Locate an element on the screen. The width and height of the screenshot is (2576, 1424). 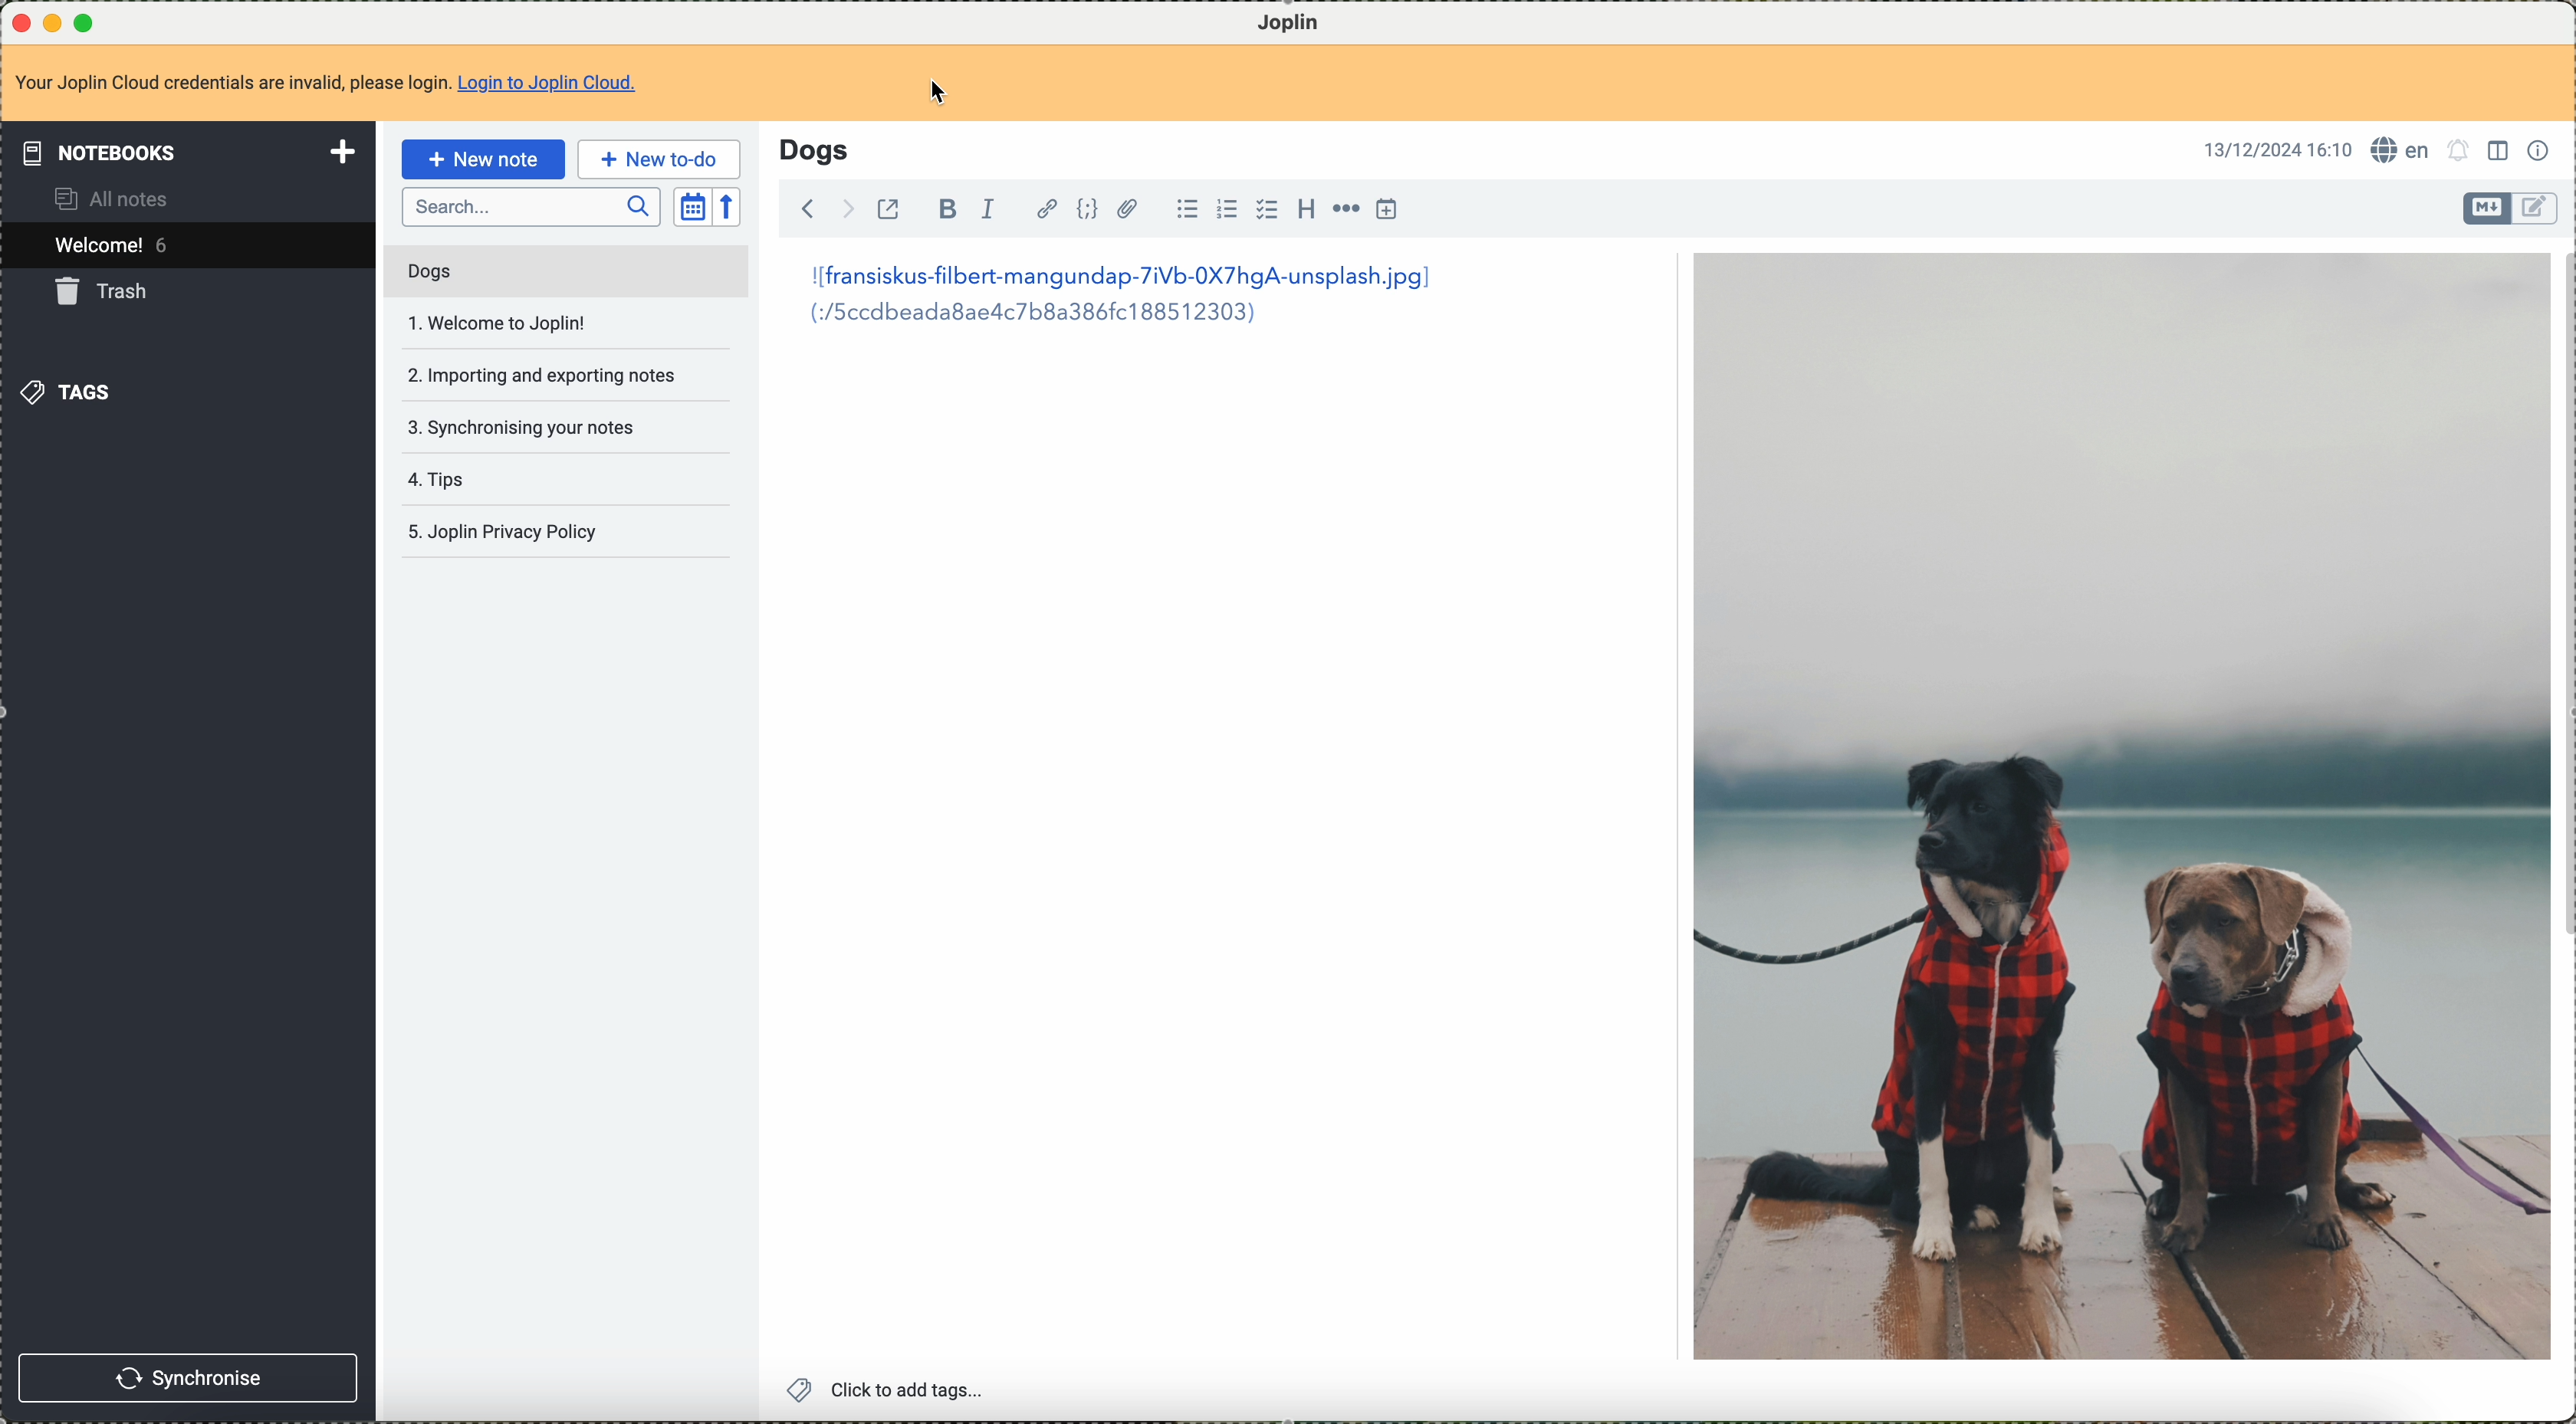
toggle sort order field is located at coordinates (691, 205).